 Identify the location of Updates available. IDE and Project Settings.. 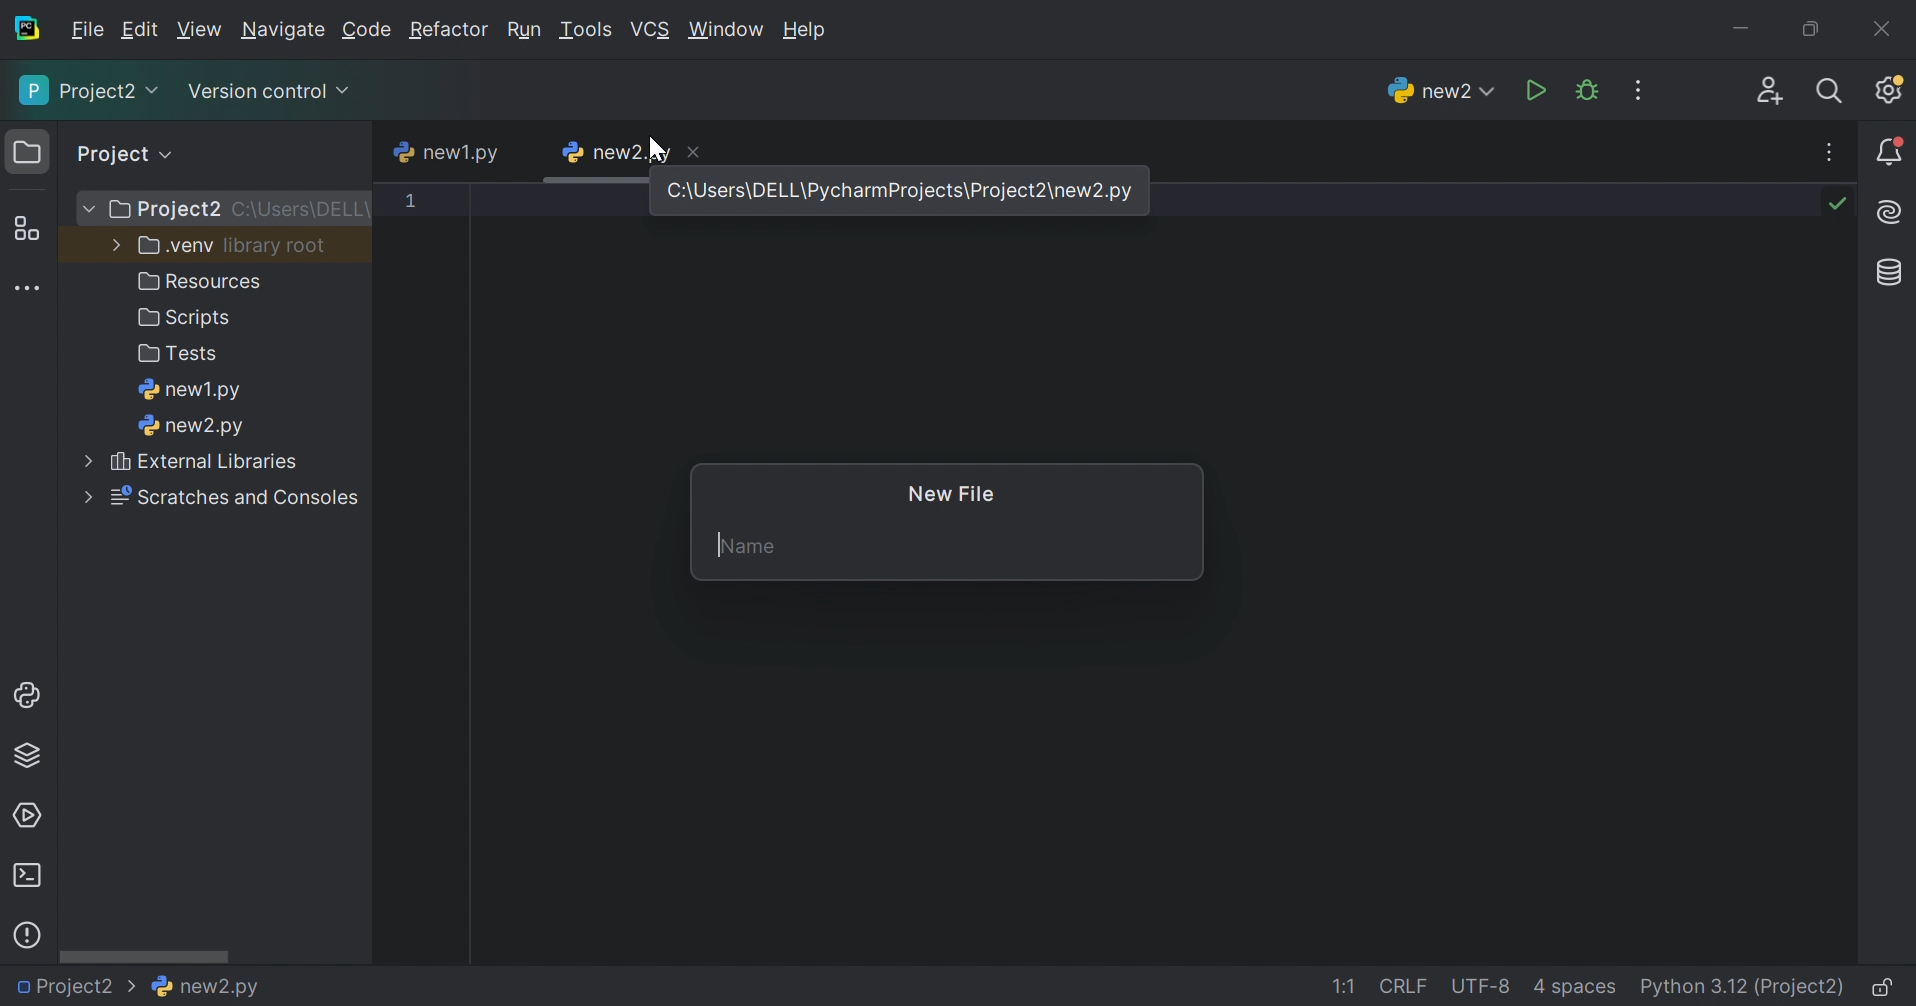
(1641, 90).